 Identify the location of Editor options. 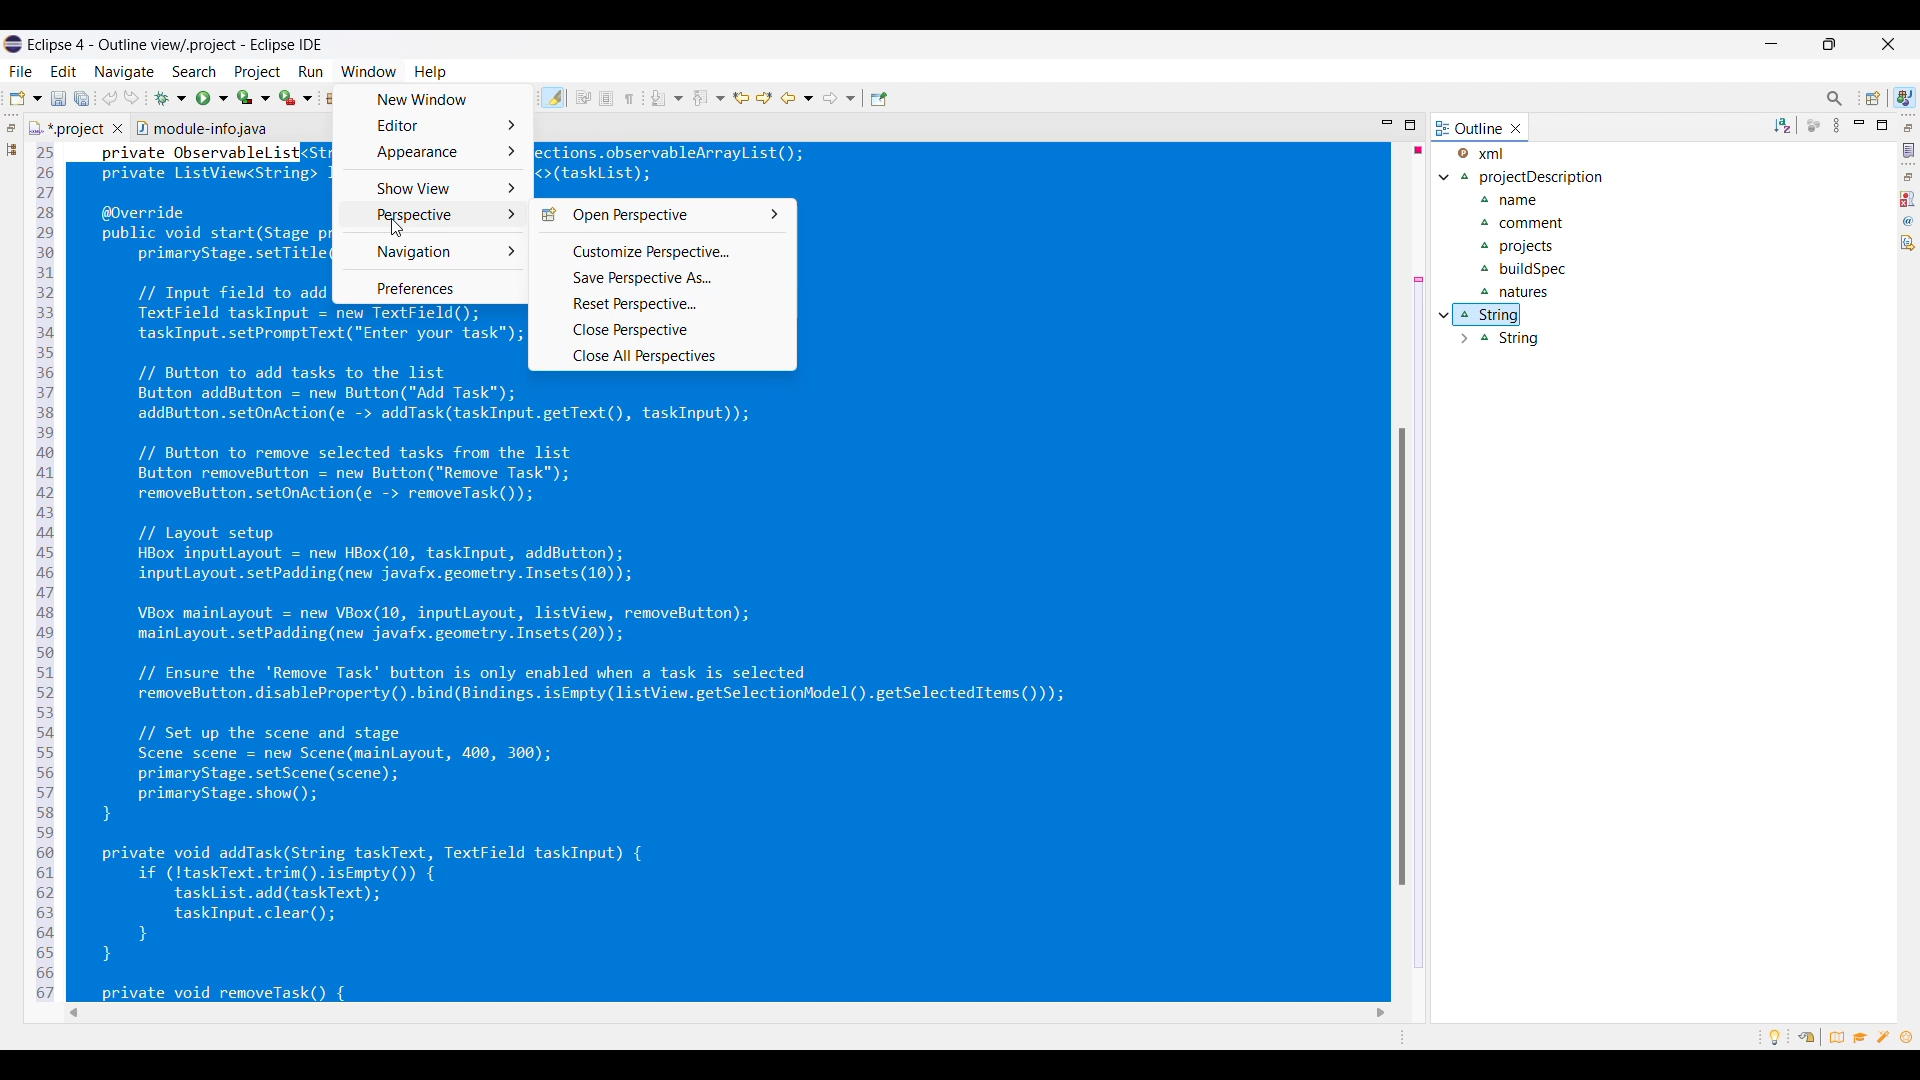
(433, 125).